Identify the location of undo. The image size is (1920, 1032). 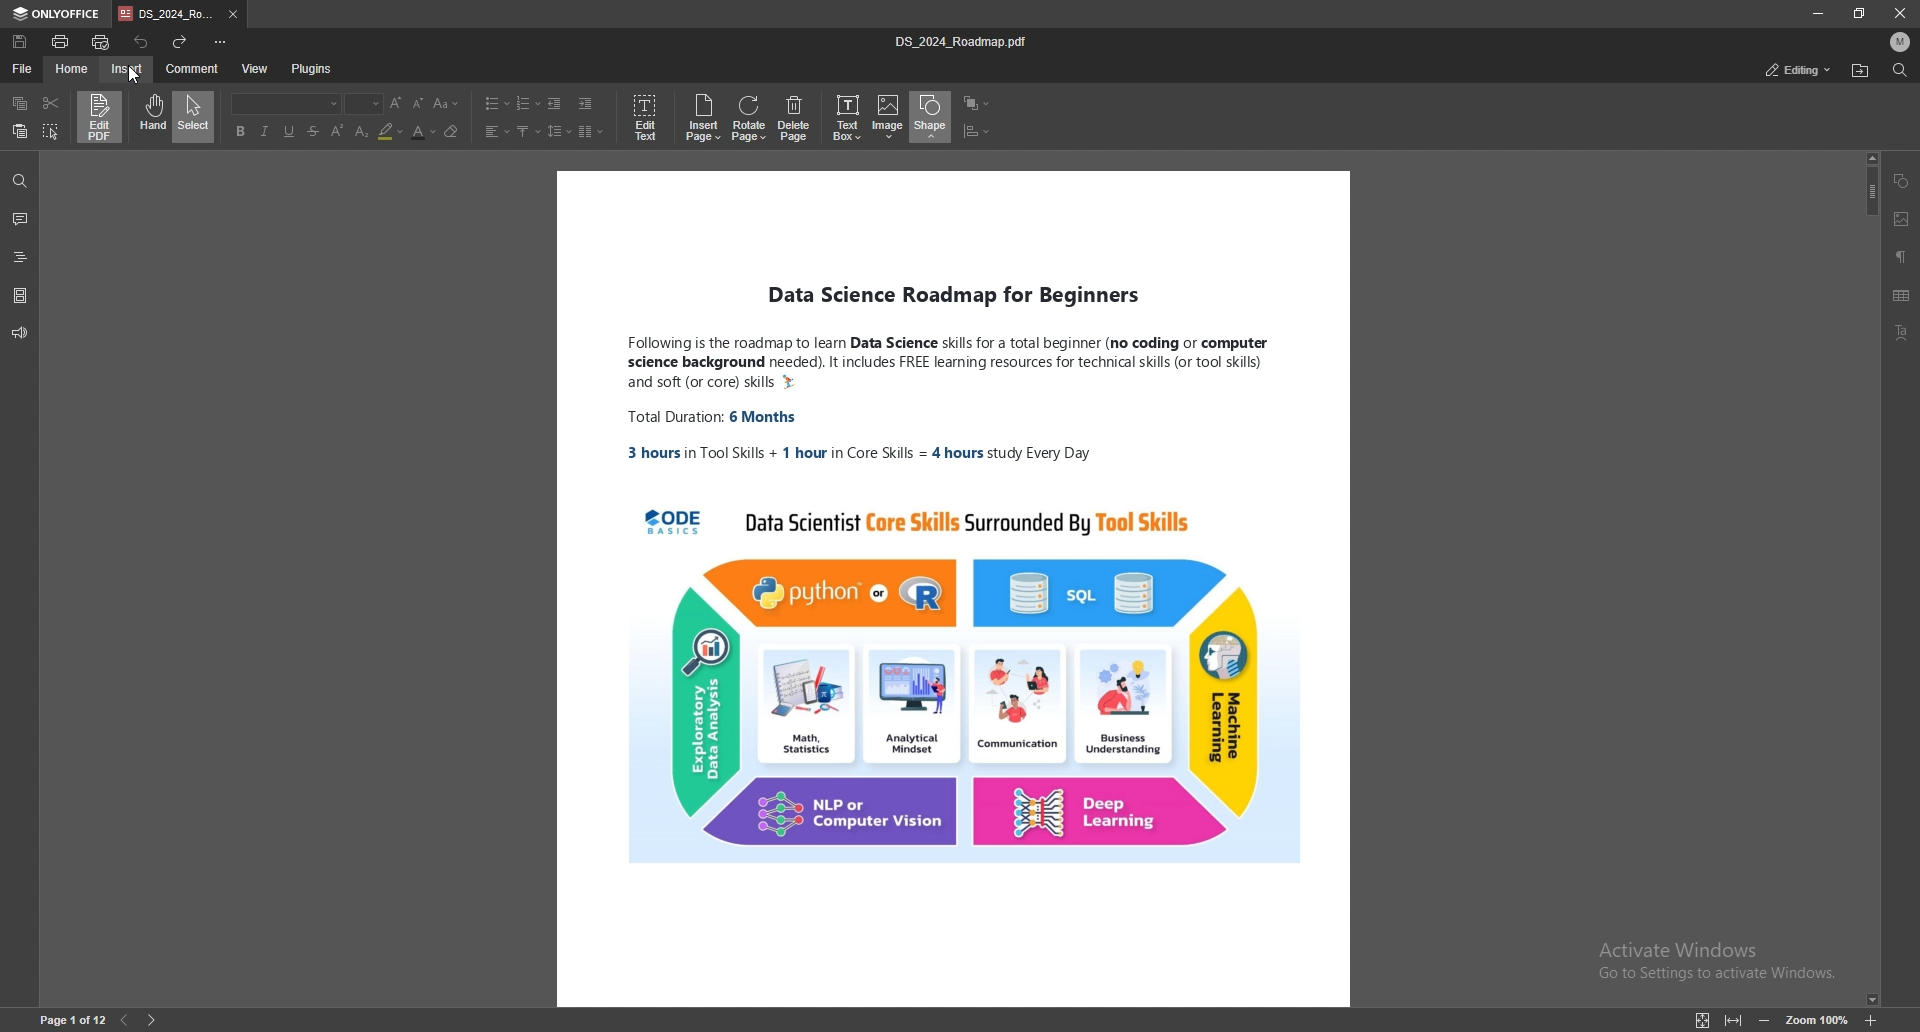
(141, 41).